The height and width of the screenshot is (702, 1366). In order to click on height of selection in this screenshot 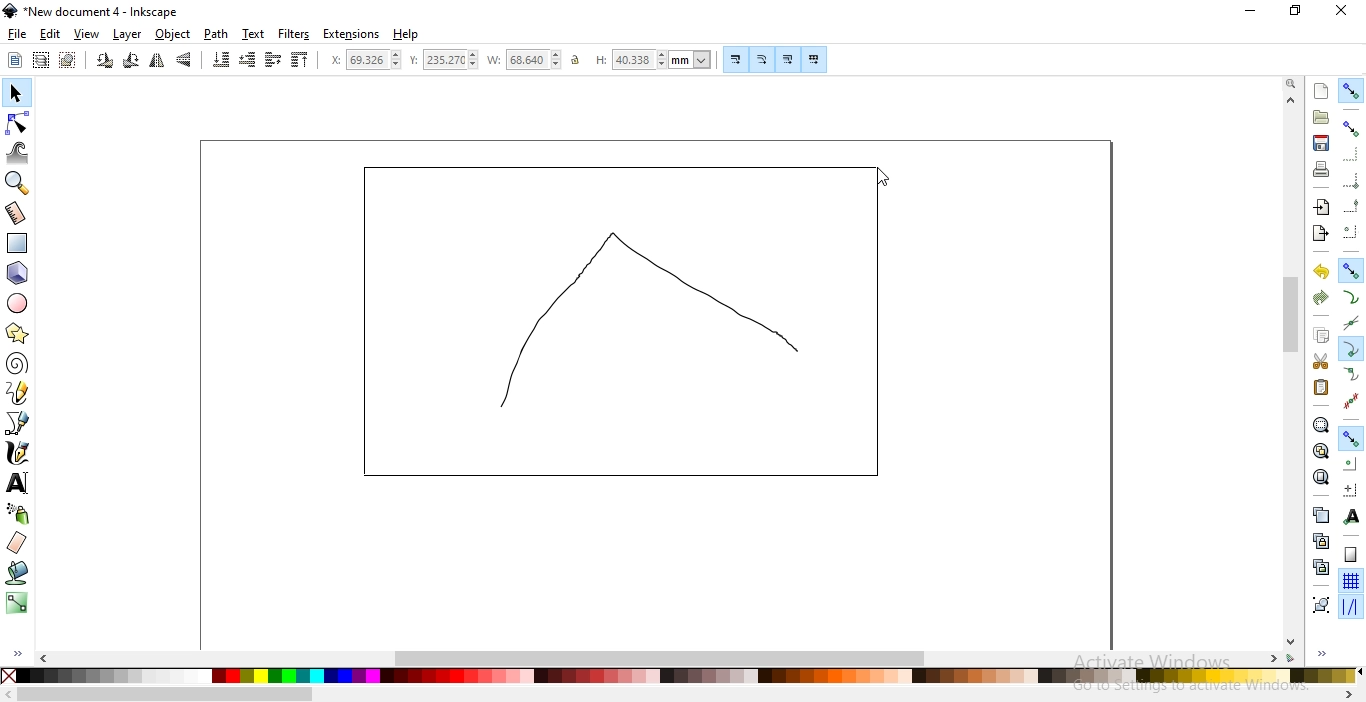, I will do `click(653, 59)`.